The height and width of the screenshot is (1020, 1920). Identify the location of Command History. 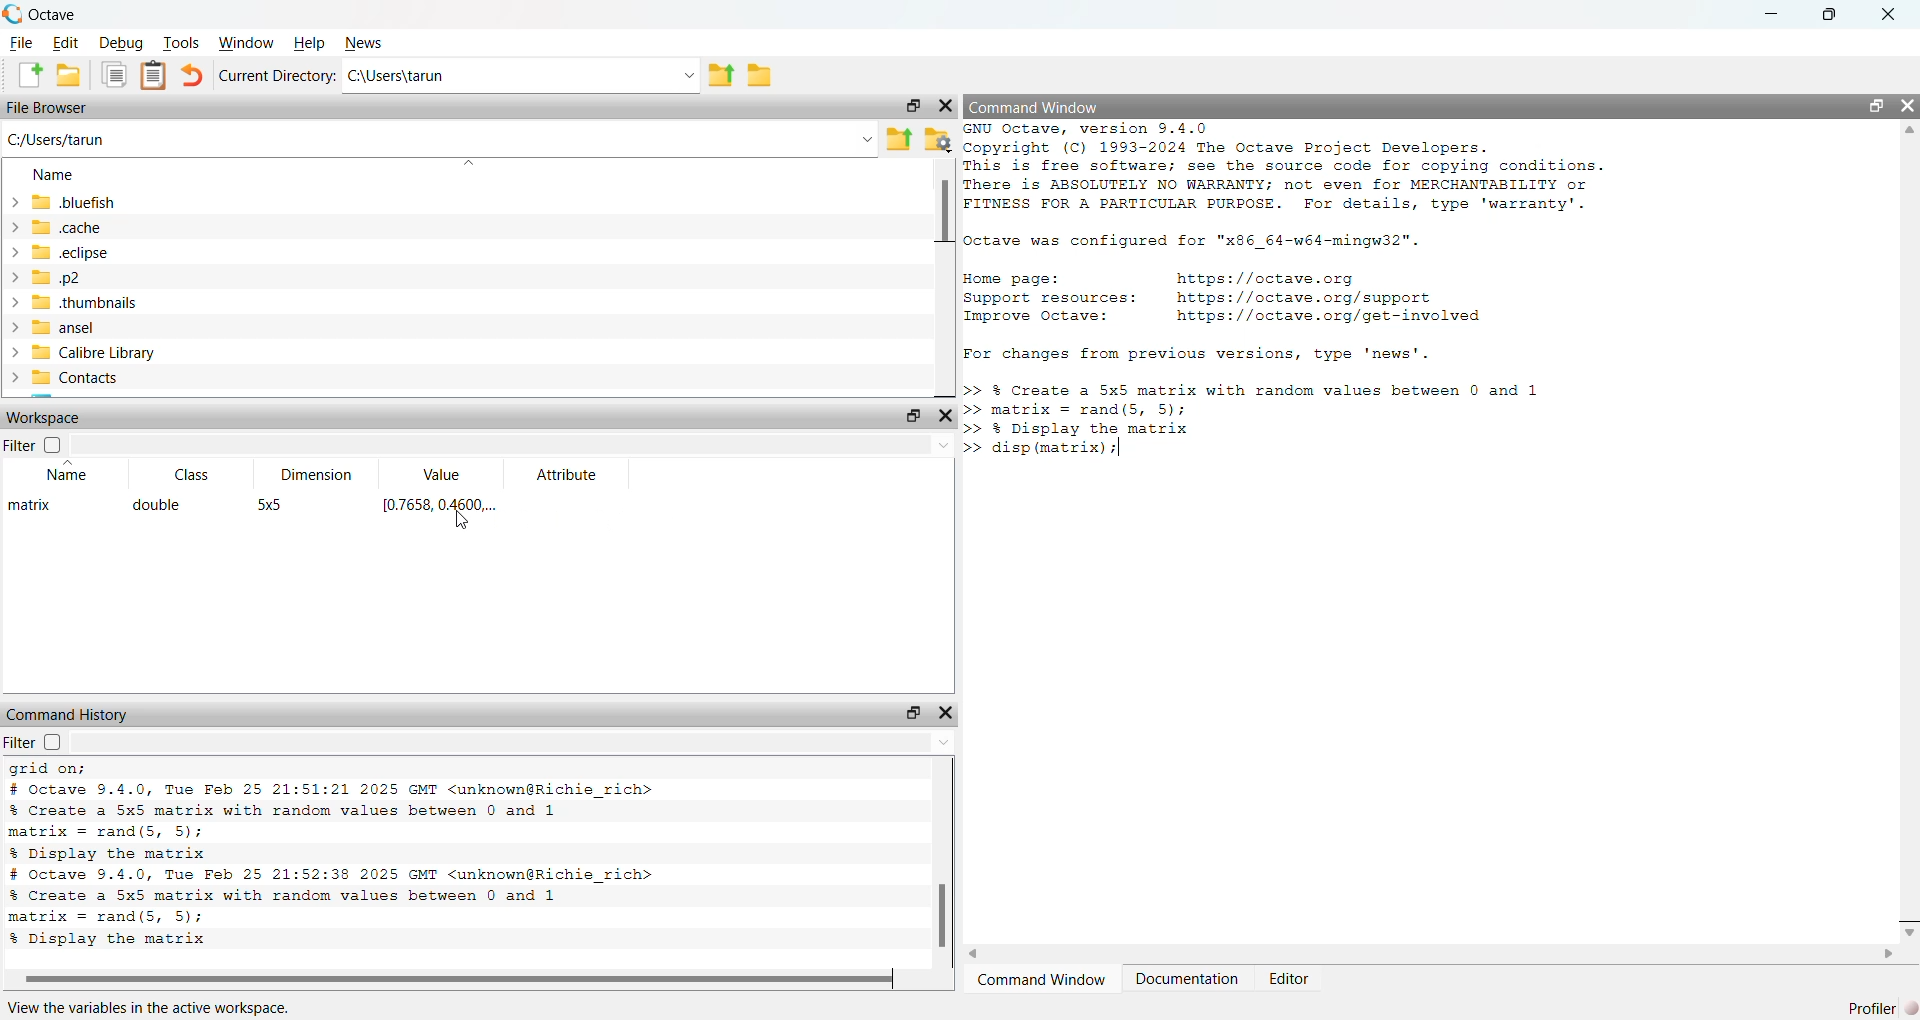
(71, 711).